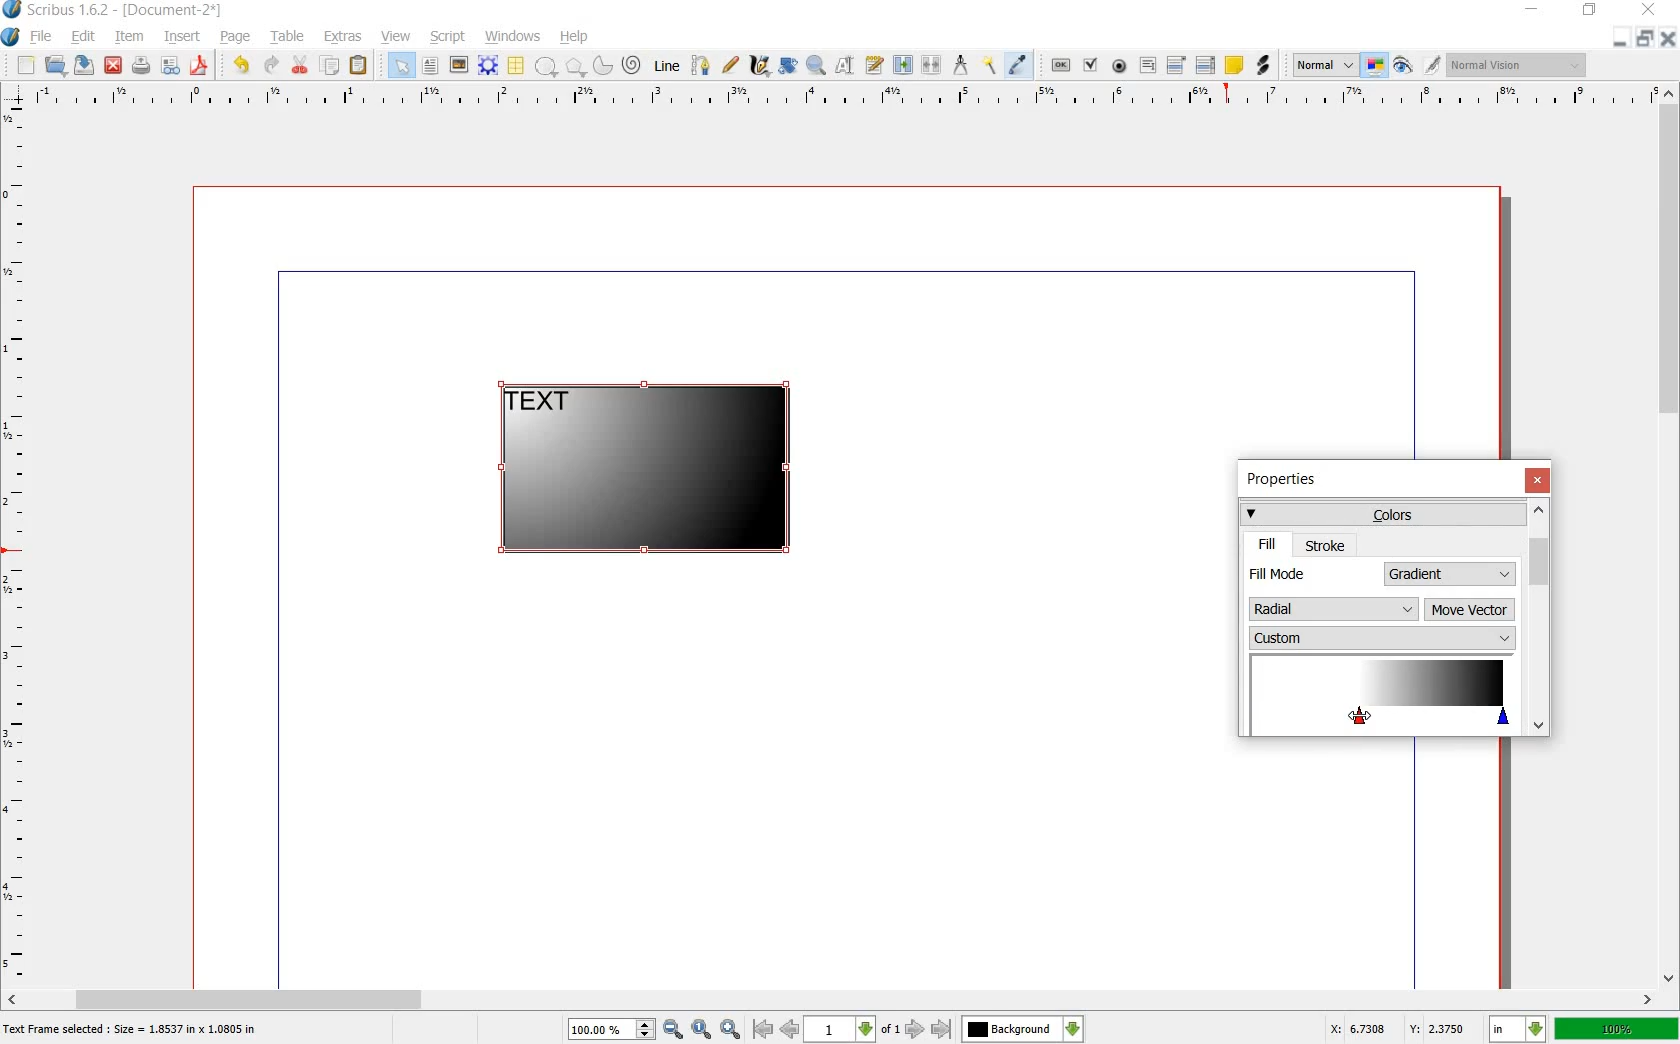  What do you see at coordinates (730, 64) in the screenshot?
I see `freehand line` at bounding box center [730, 64].